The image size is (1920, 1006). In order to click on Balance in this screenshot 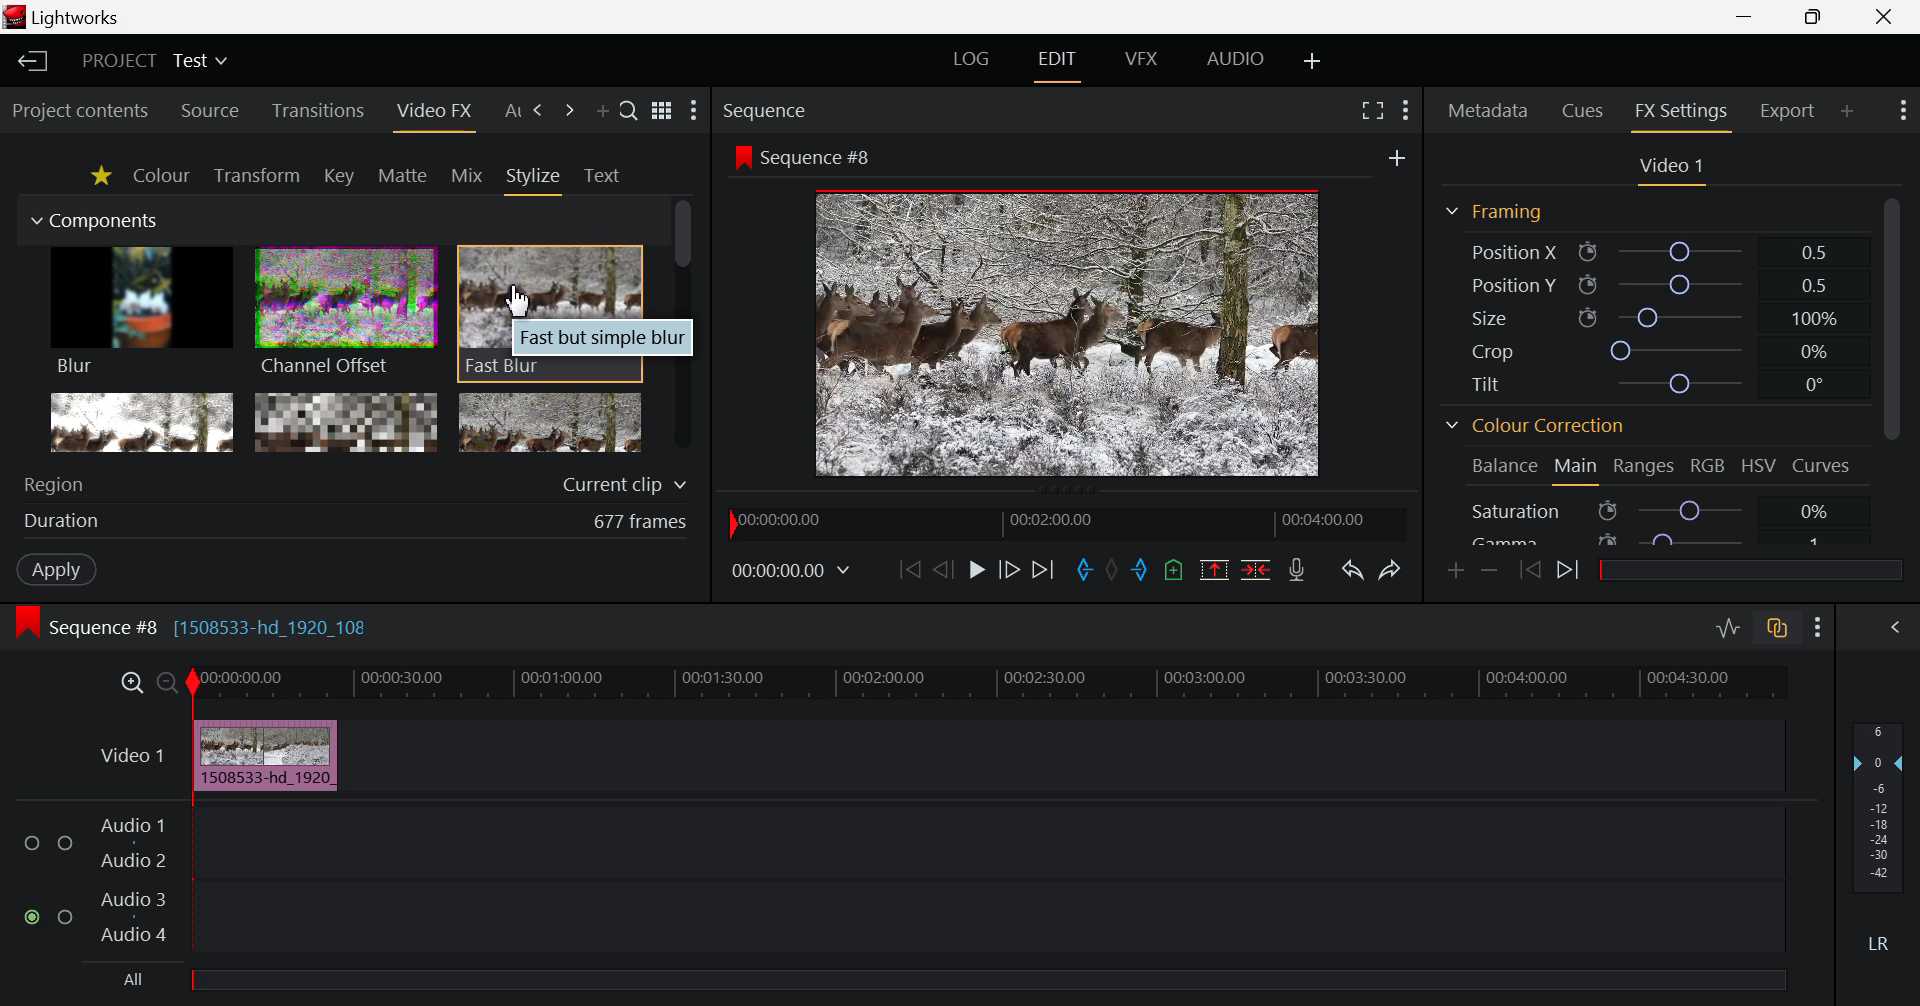, I will do `click(1504, 469)`.